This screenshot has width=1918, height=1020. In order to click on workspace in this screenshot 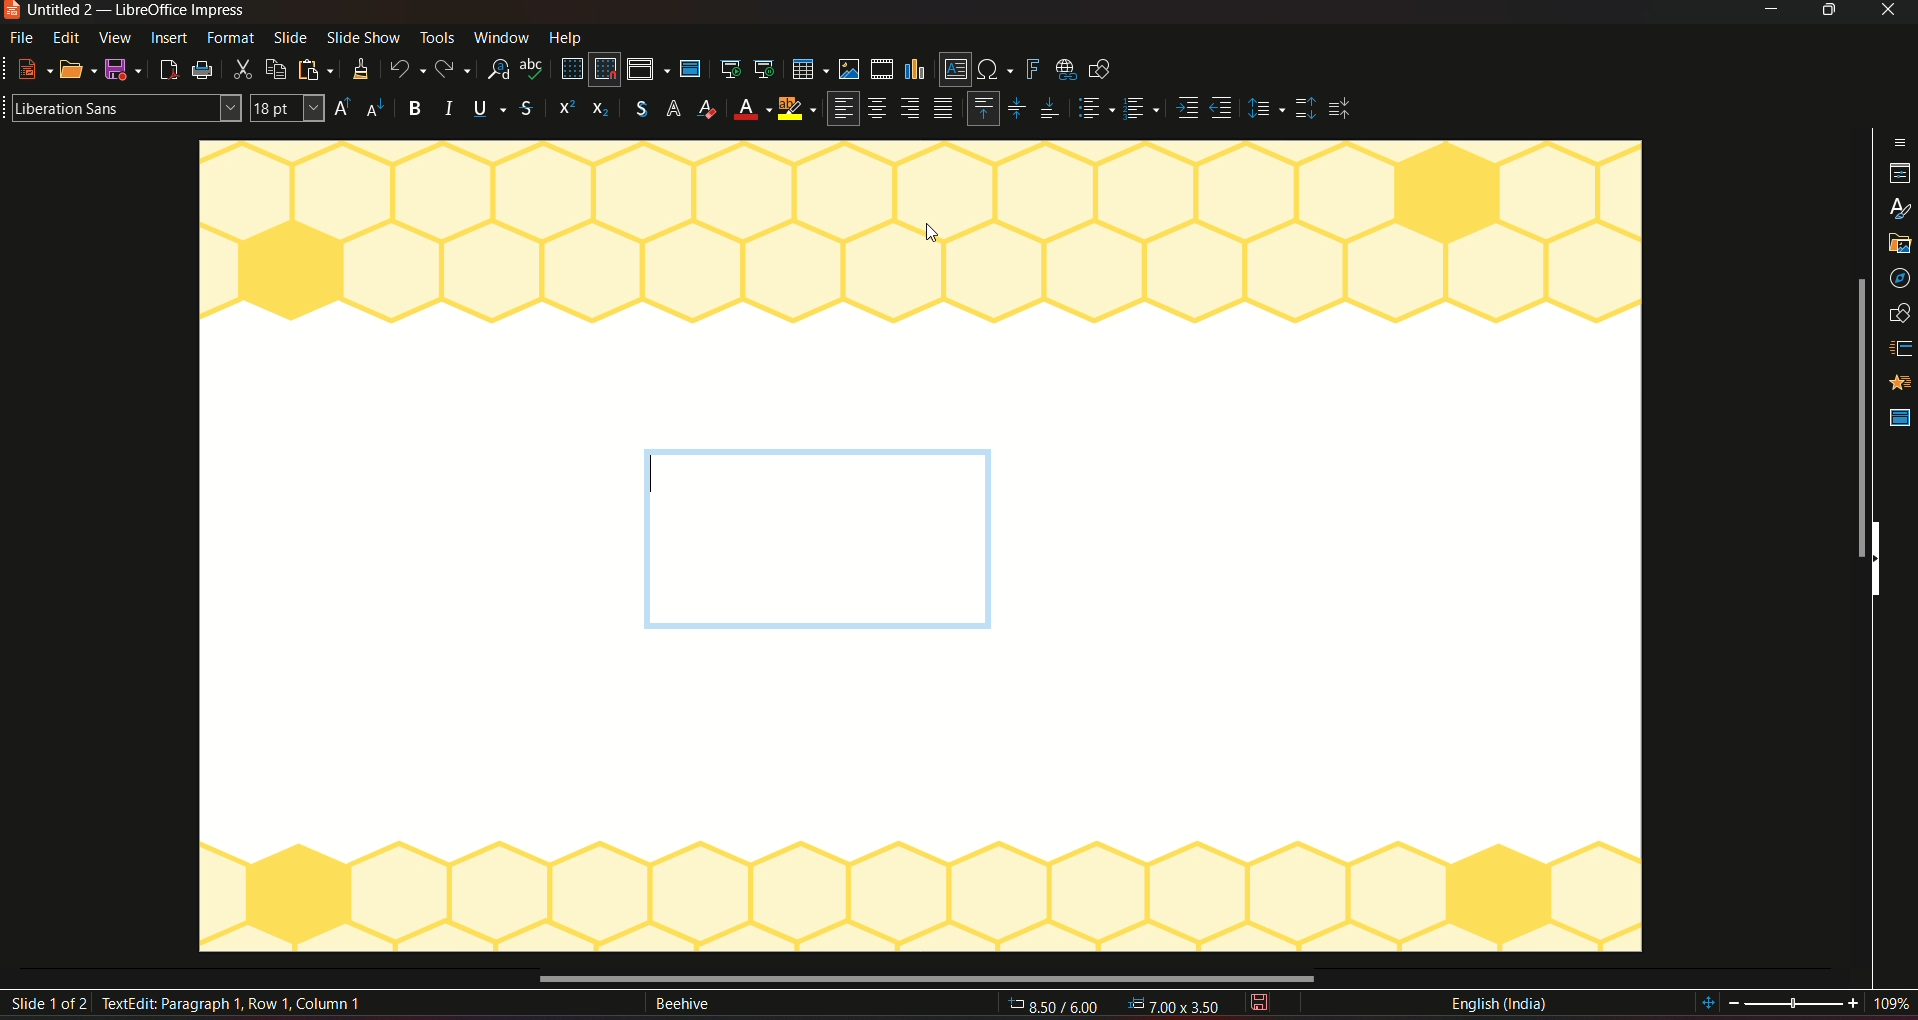, I will do `click(920, 816)`.